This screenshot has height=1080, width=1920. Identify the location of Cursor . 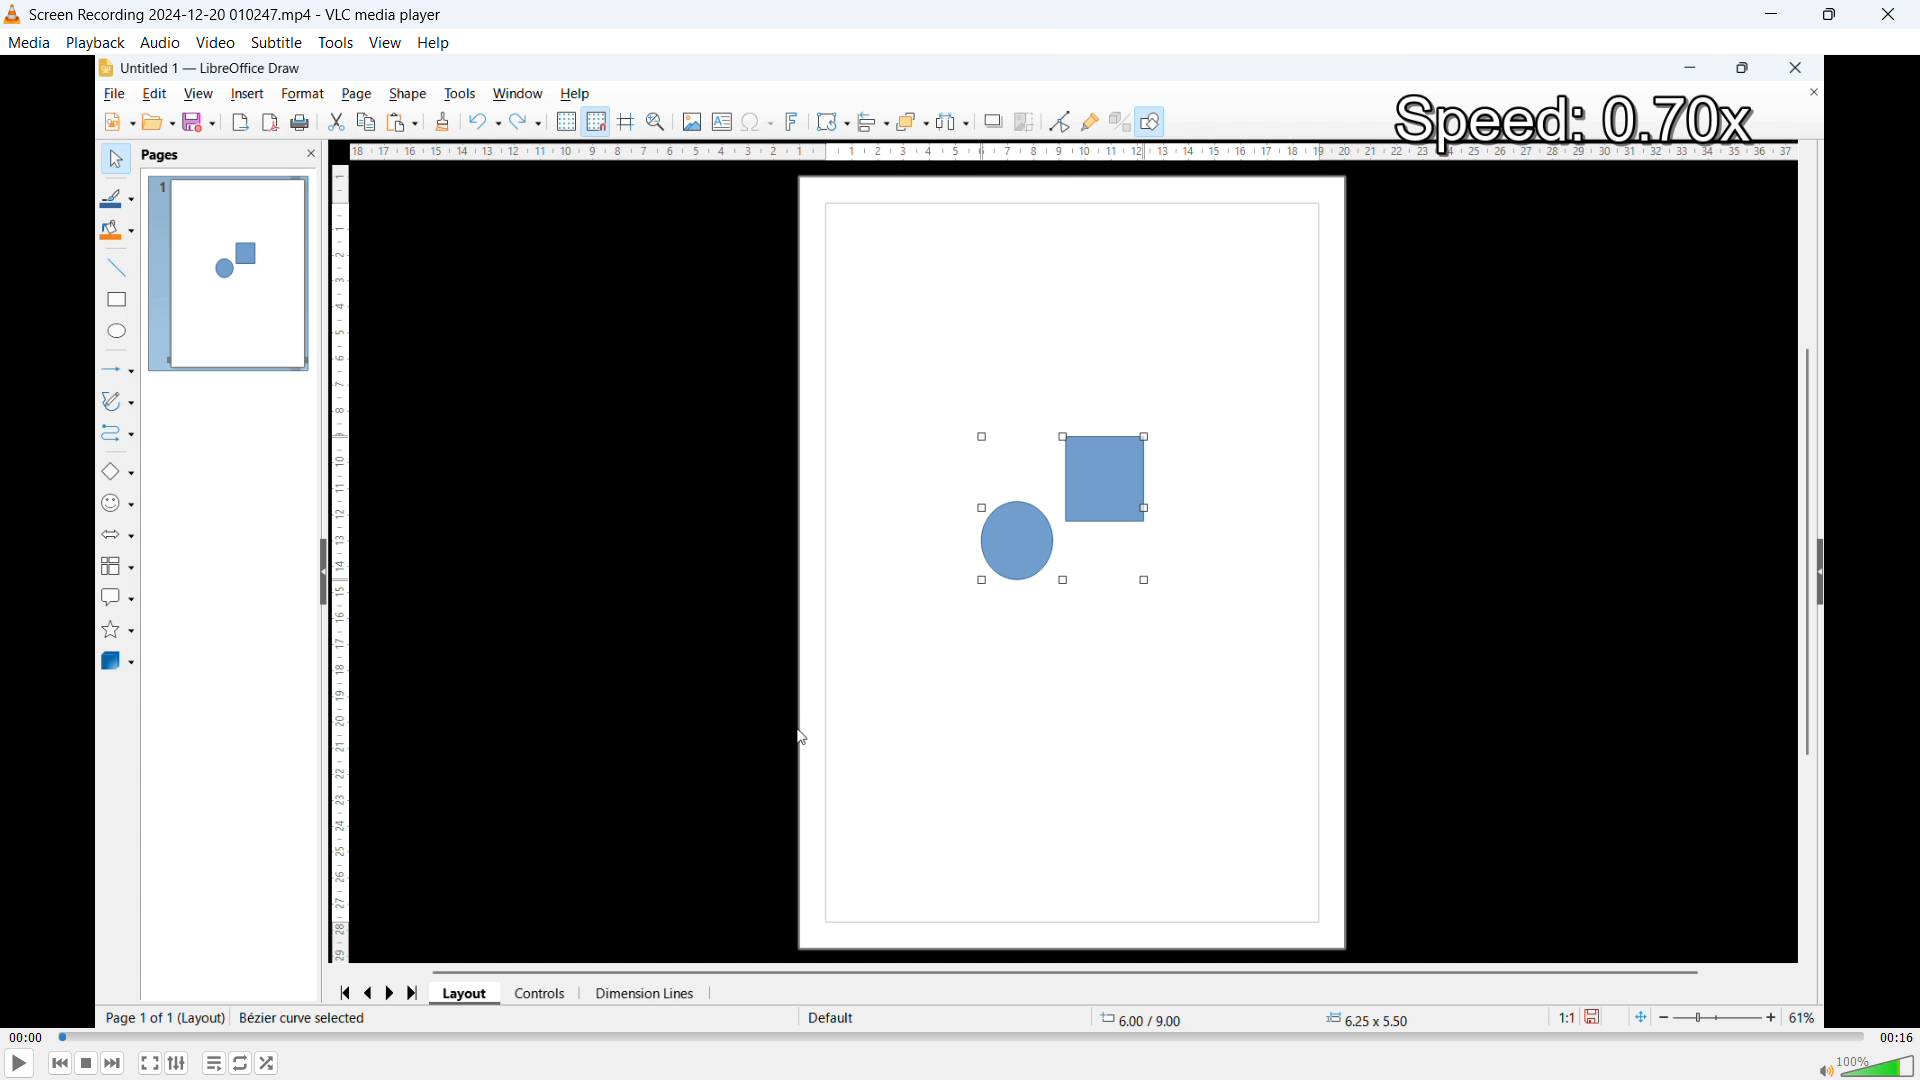
(802, 738).